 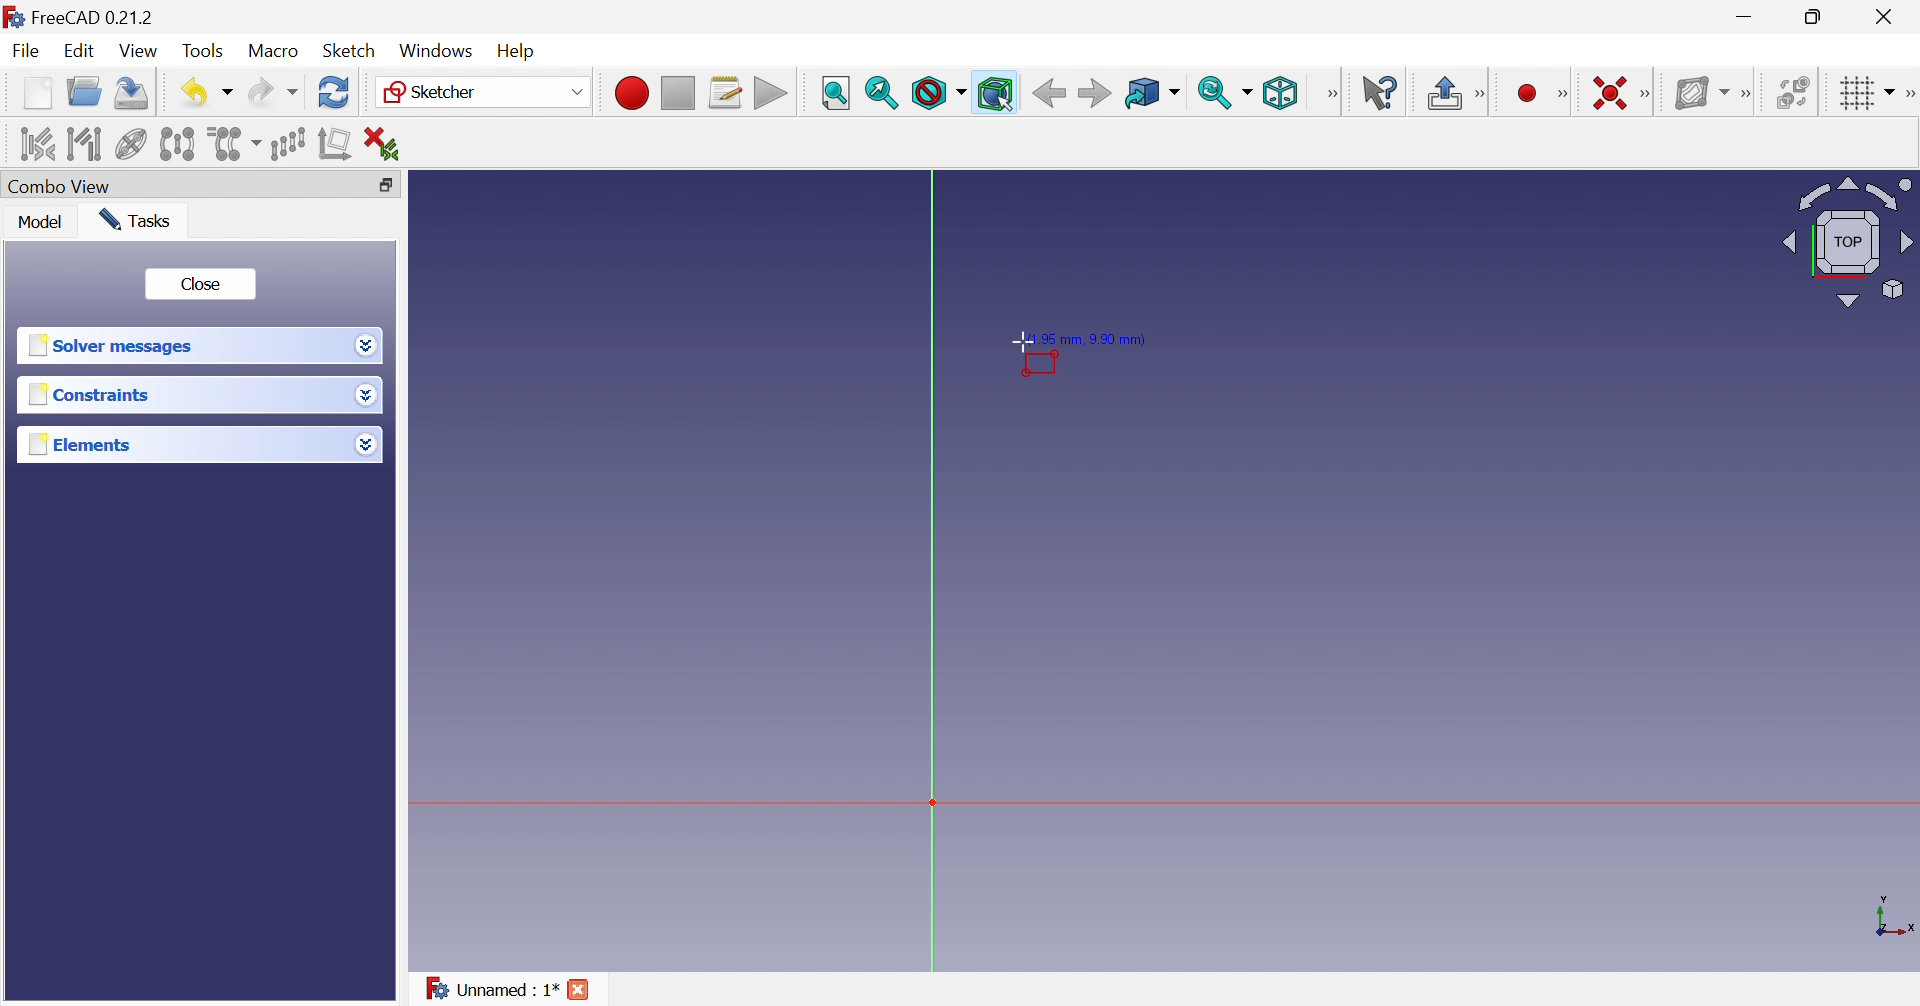 I want to click on Fit selection, so click(x=882, y=92).